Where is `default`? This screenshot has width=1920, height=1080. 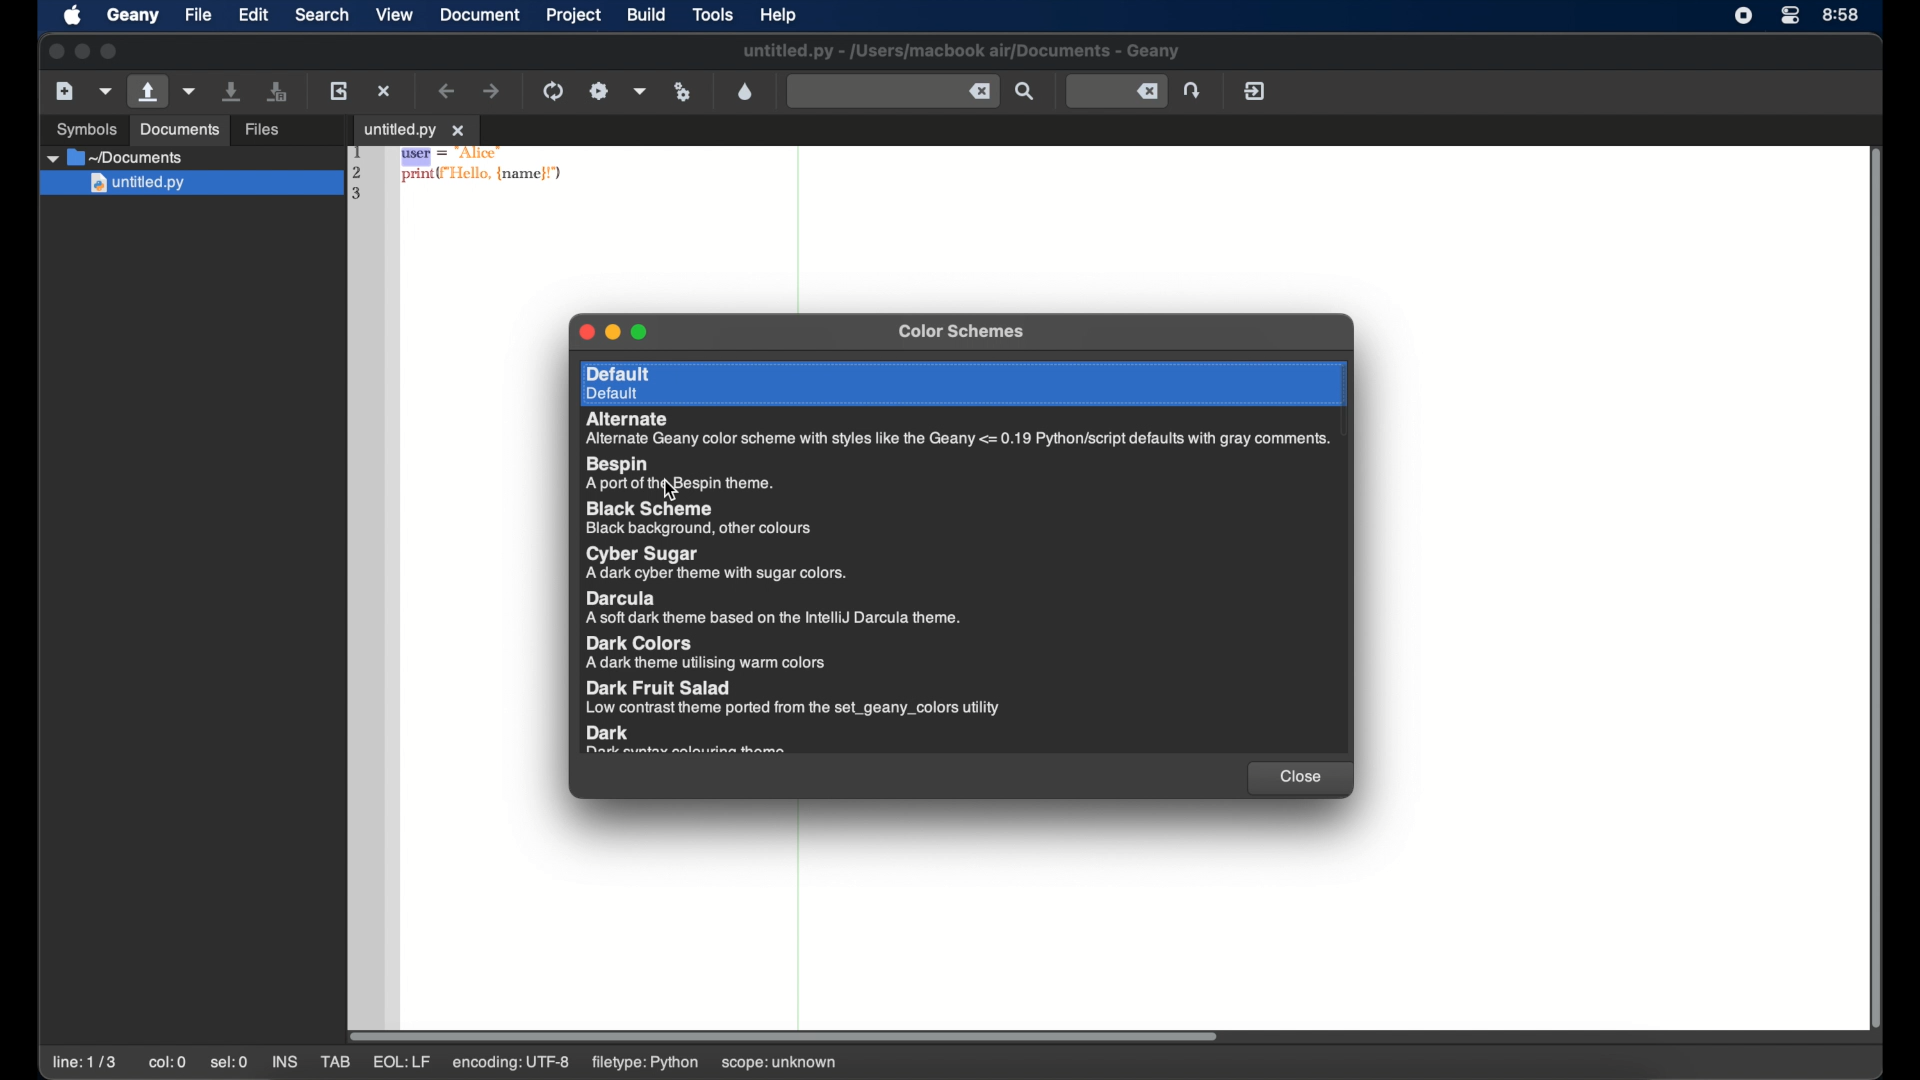 default is located at coordinates (962, 383).